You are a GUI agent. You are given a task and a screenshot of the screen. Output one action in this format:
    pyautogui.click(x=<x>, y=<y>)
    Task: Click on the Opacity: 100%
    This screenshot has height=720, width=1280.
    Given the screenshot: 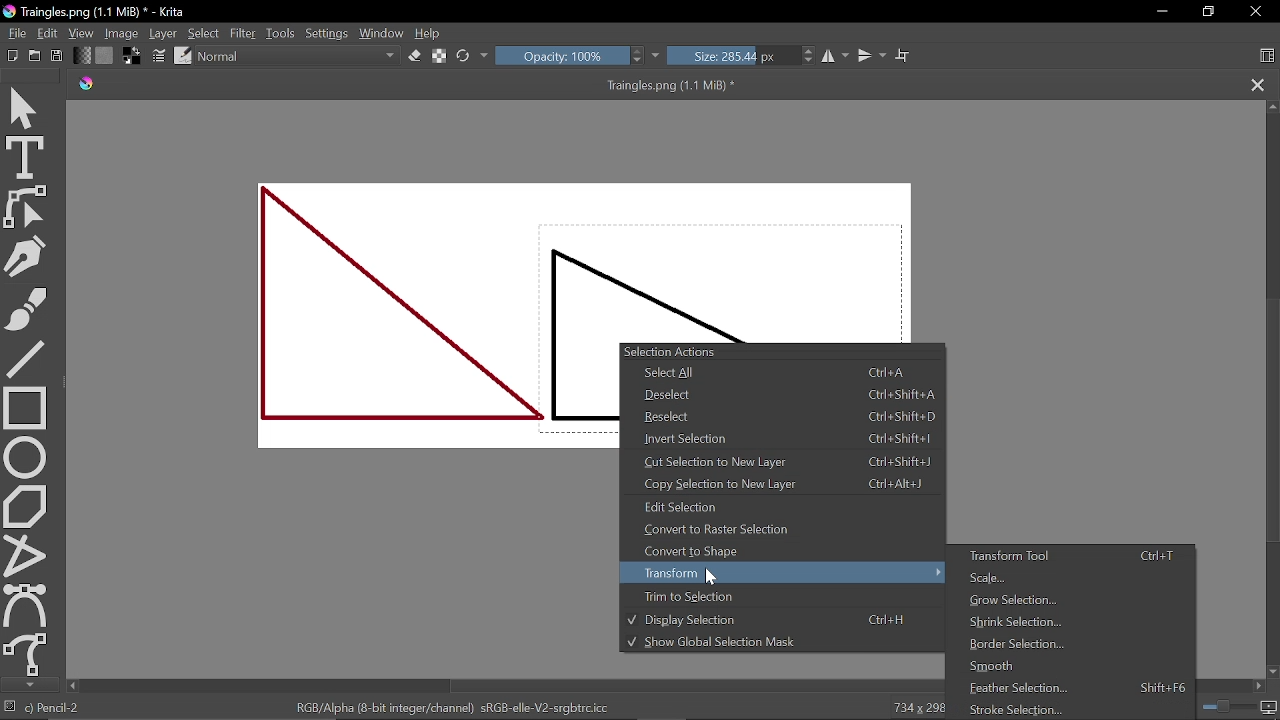 What is the action you would take?
    pyautogui.click(x=579, y=56)
    